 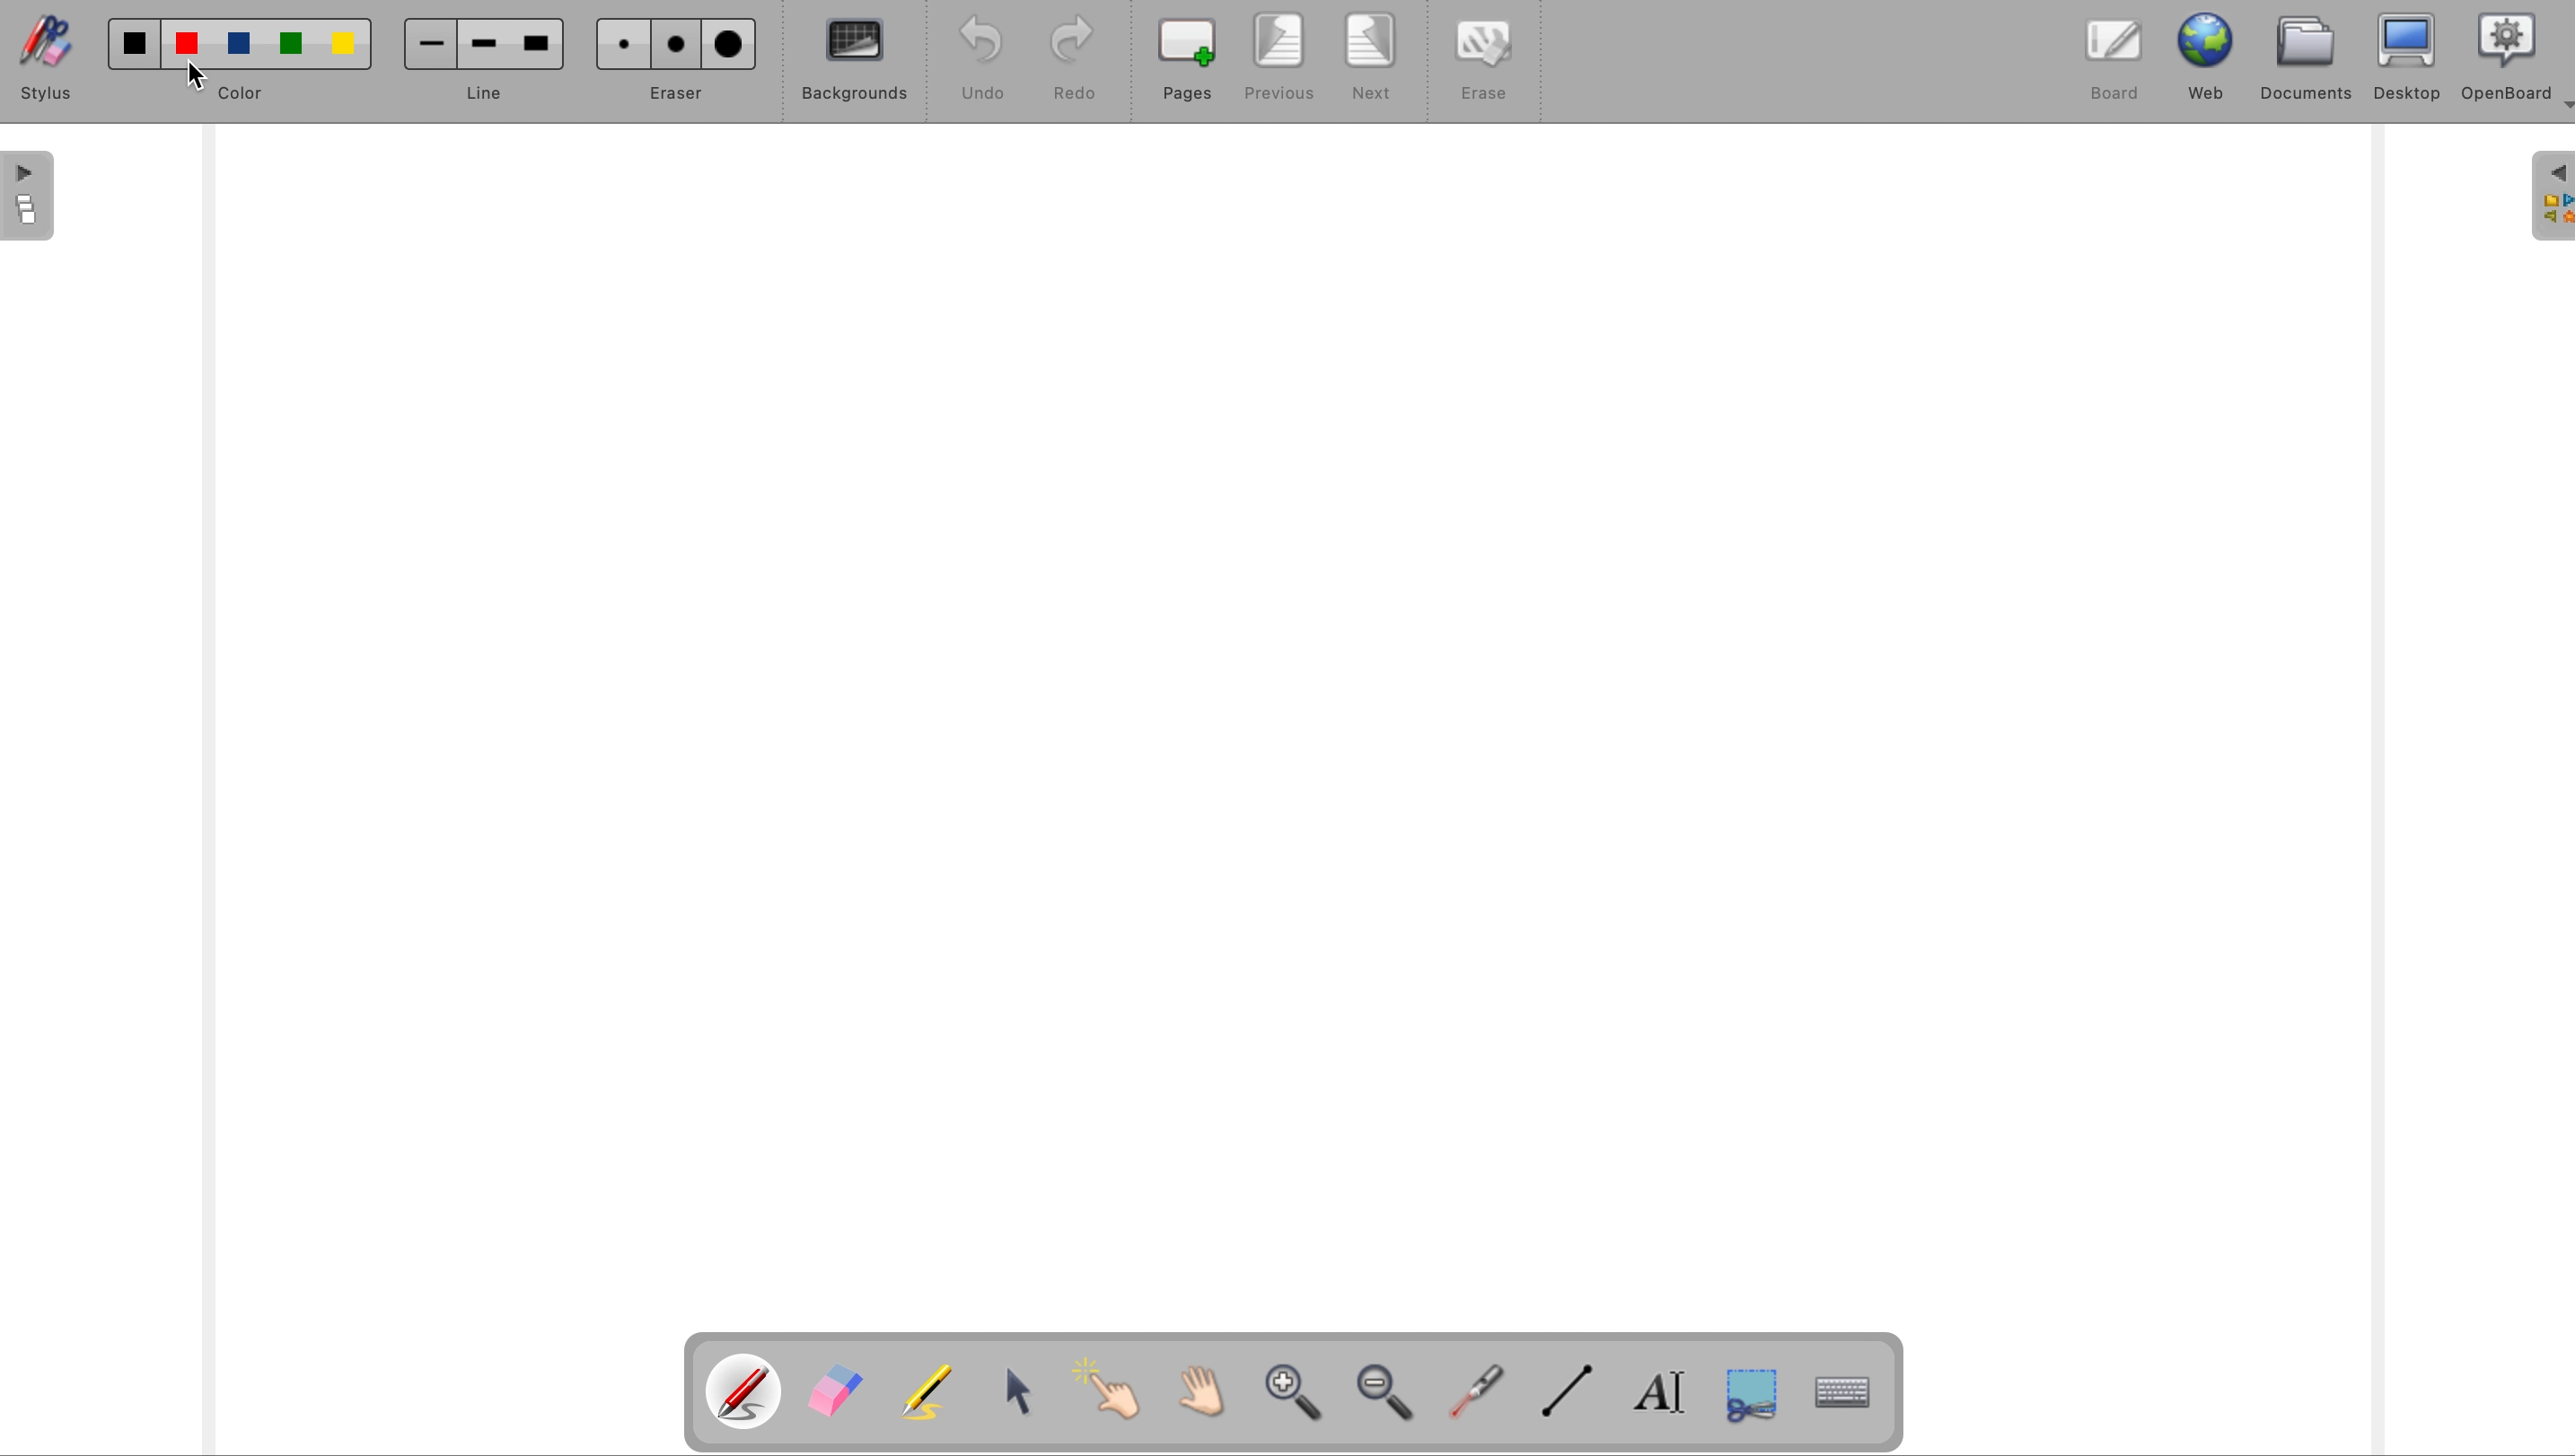 What do you see at coordinates (1075, 60) in the screenshot?
I see `redo` at bounding box center [1075, 60].